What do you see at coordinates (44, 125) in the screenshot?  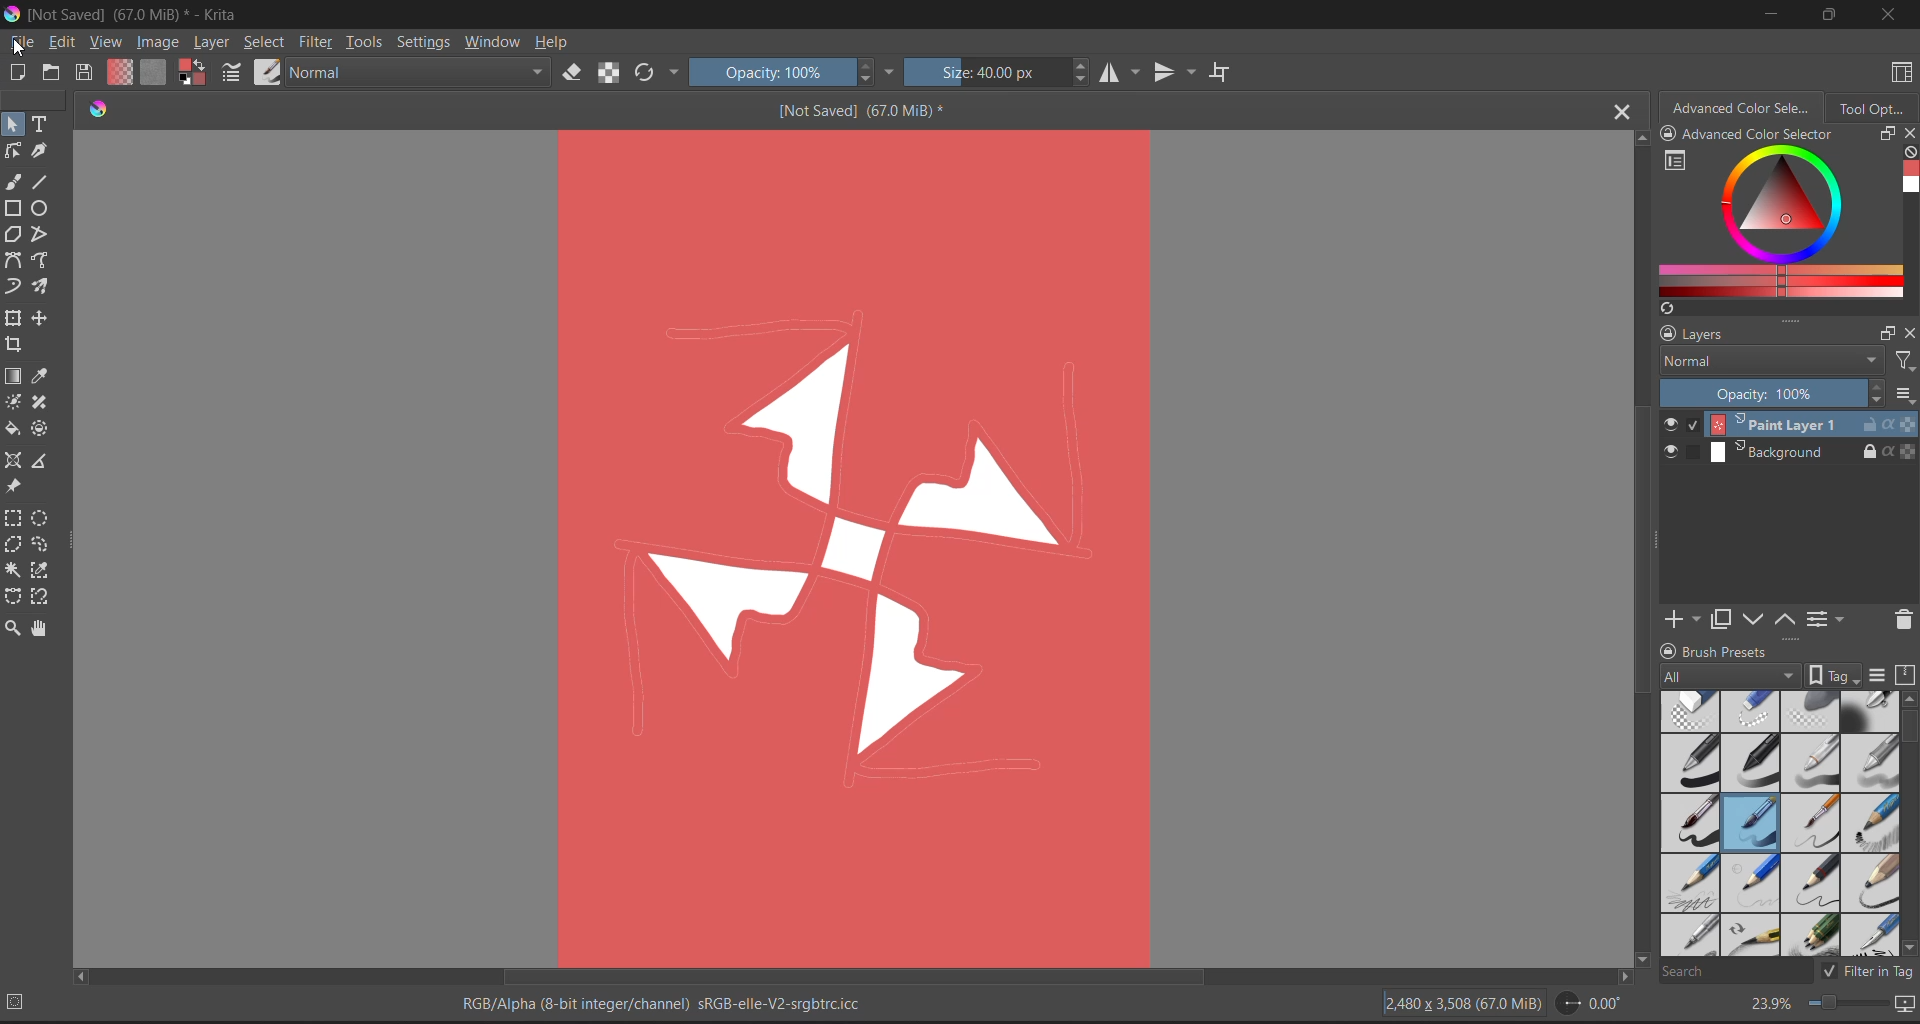 I see `tools` at bounding box center [44, 125].